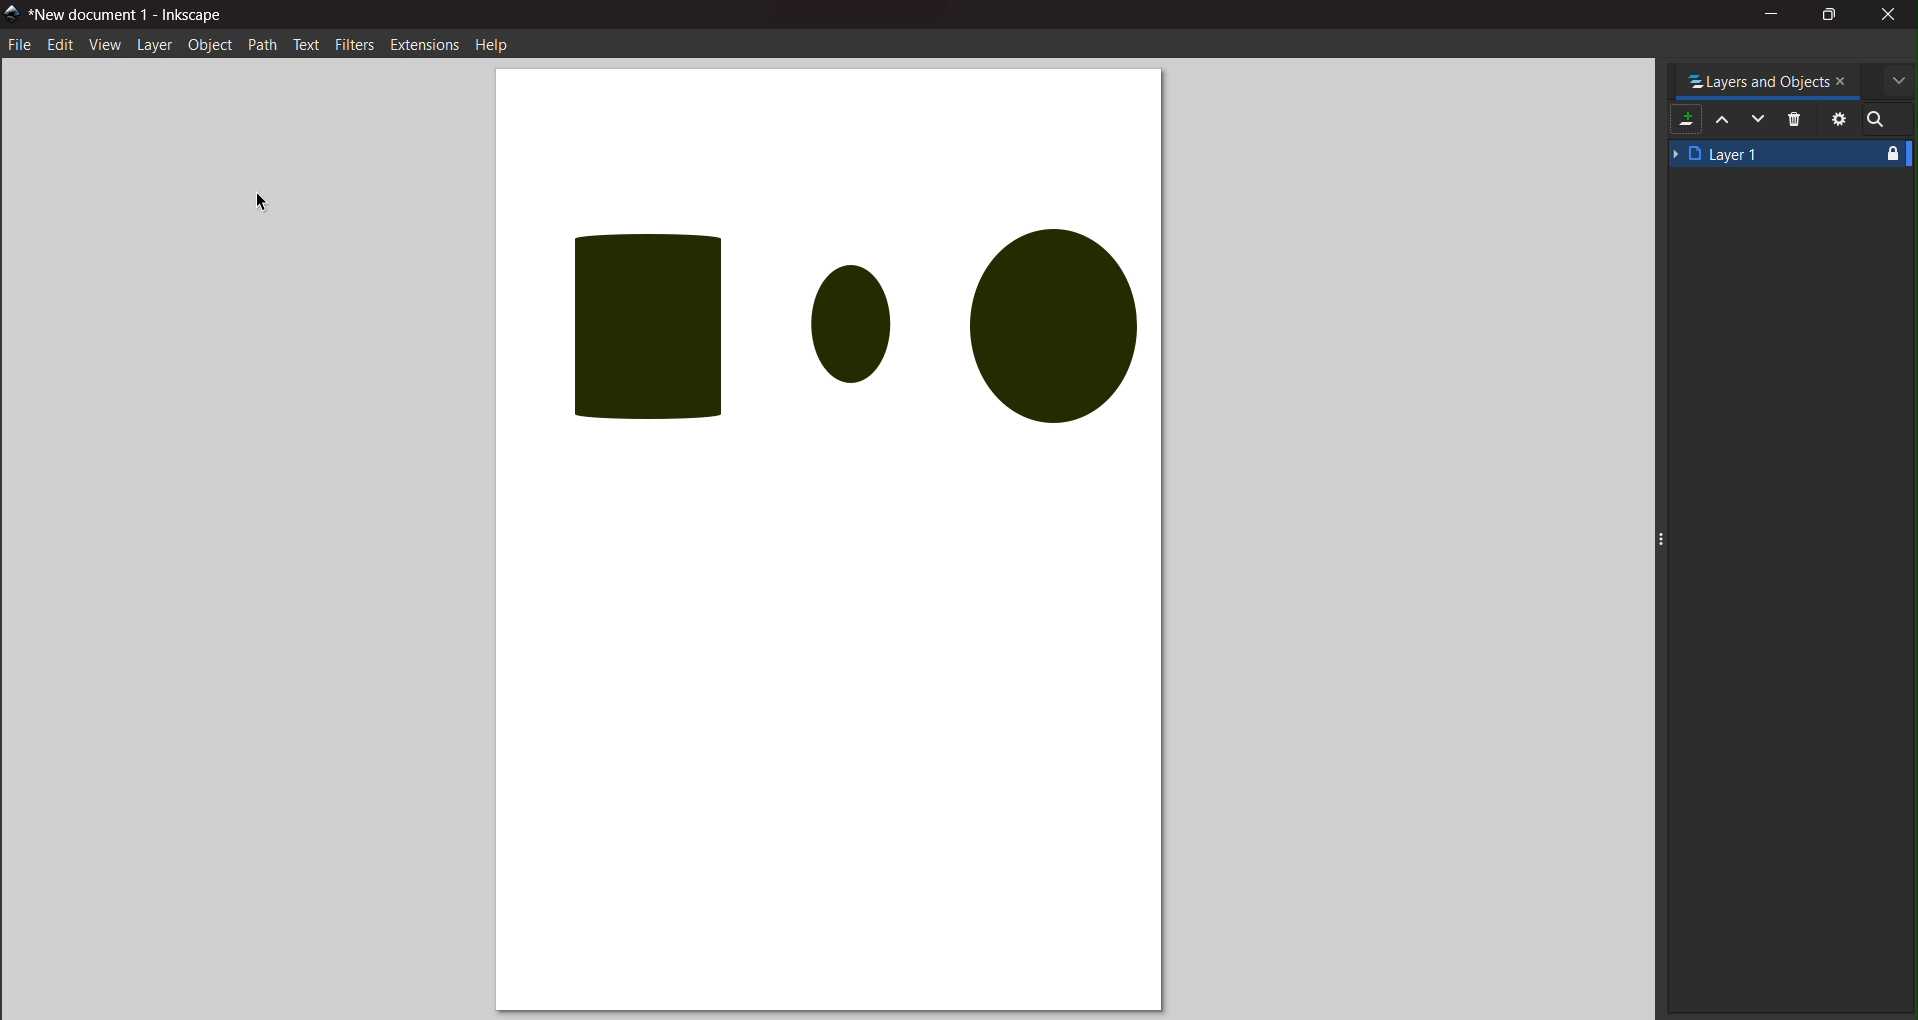 The image size is (1918, 1020). What do you see at coordinates (1685, 121) in the screenshot?
I see `add layer` at bounding box center [1685, 121].